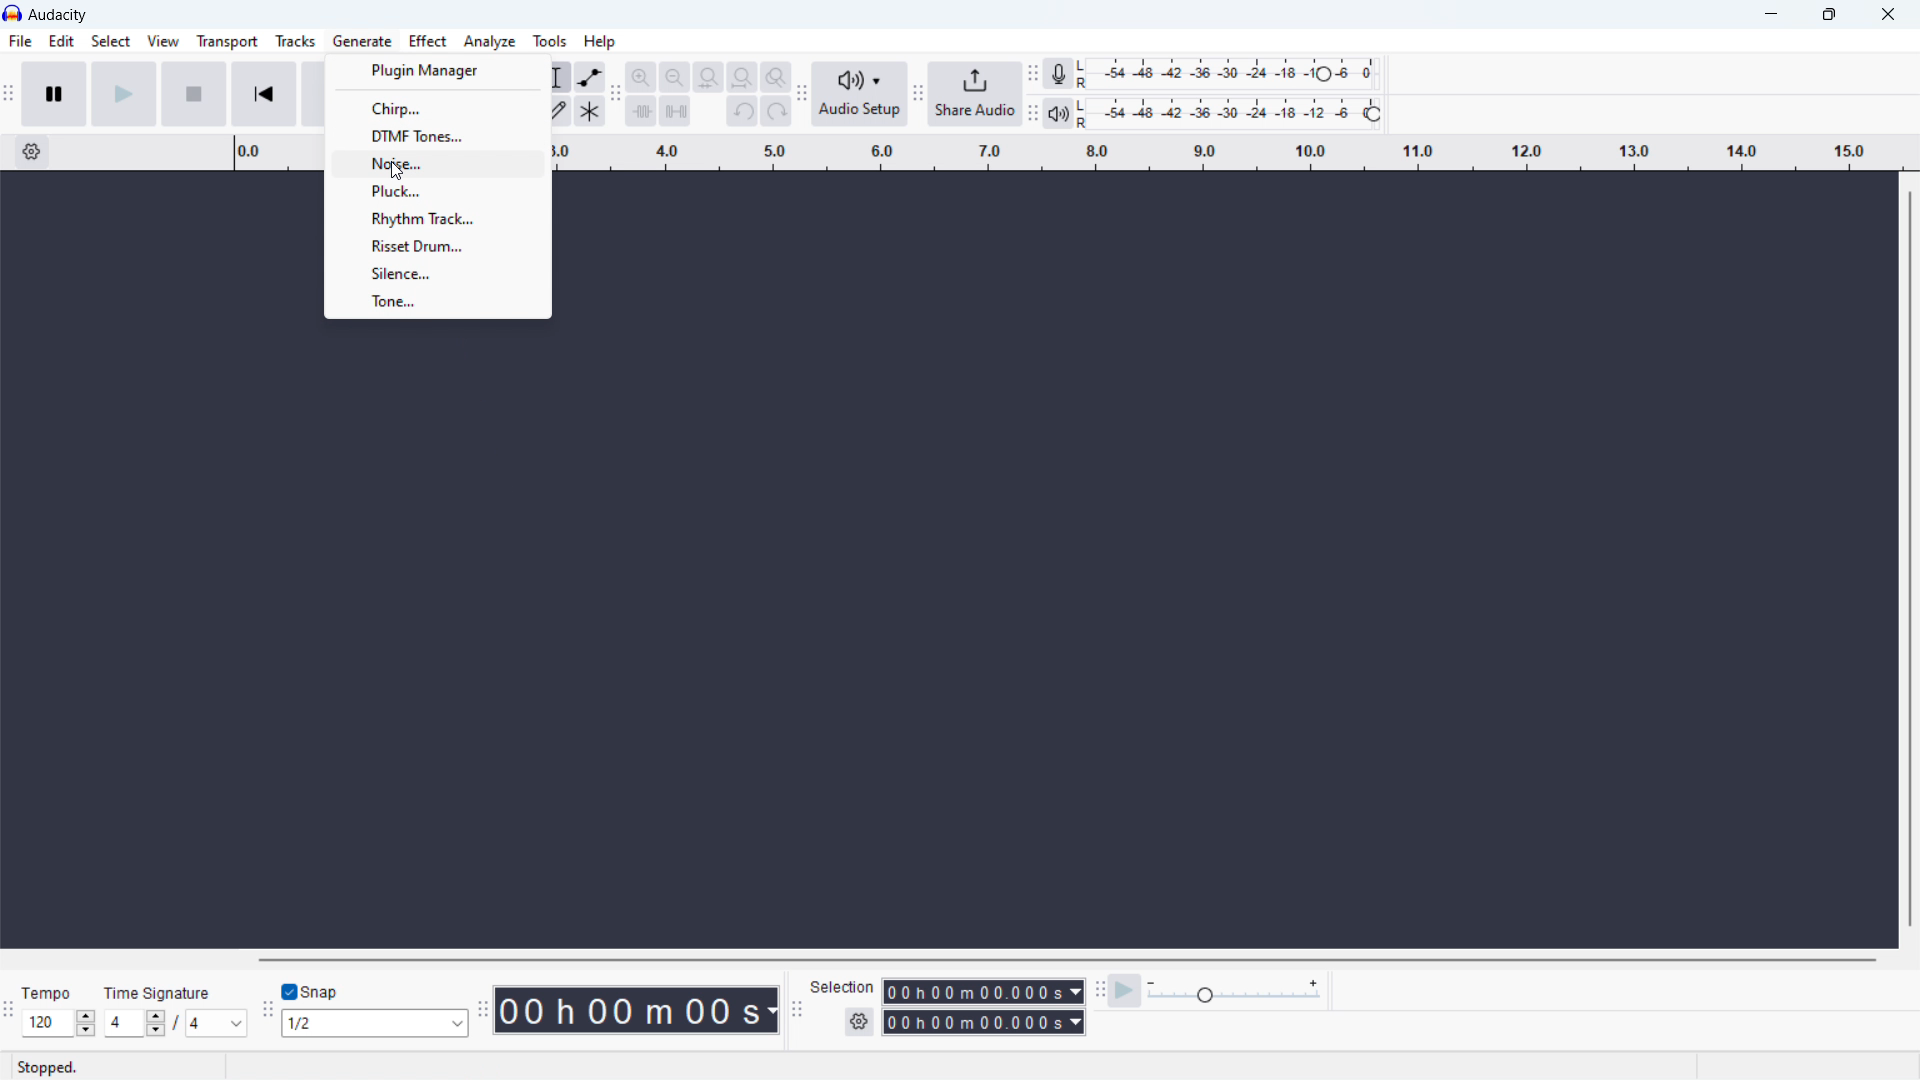  I want to click on zoom toggle, so click(776, 77).